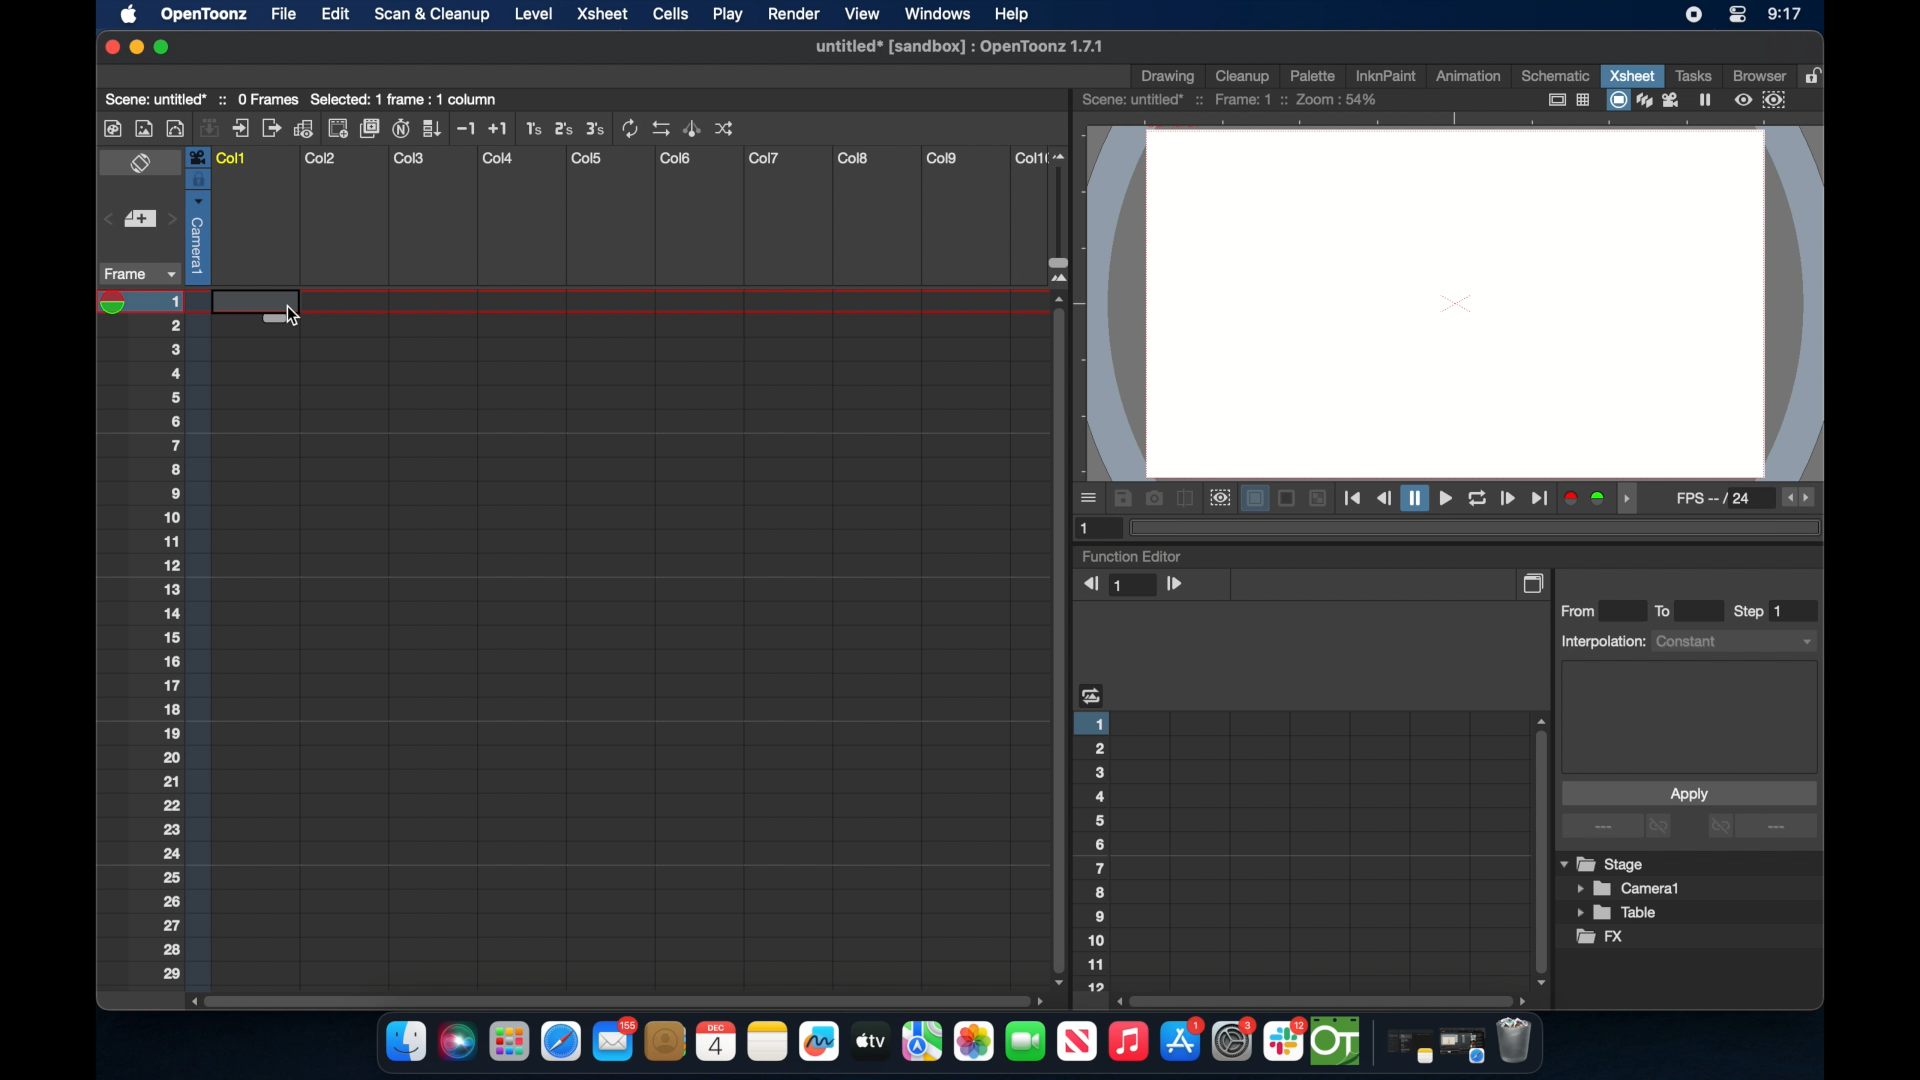 Image resolution: width=1920 pixels, height=1080 pixels. Describe the element at coordinates (1604, 865) in the screenshot. I see `stage` at that location.